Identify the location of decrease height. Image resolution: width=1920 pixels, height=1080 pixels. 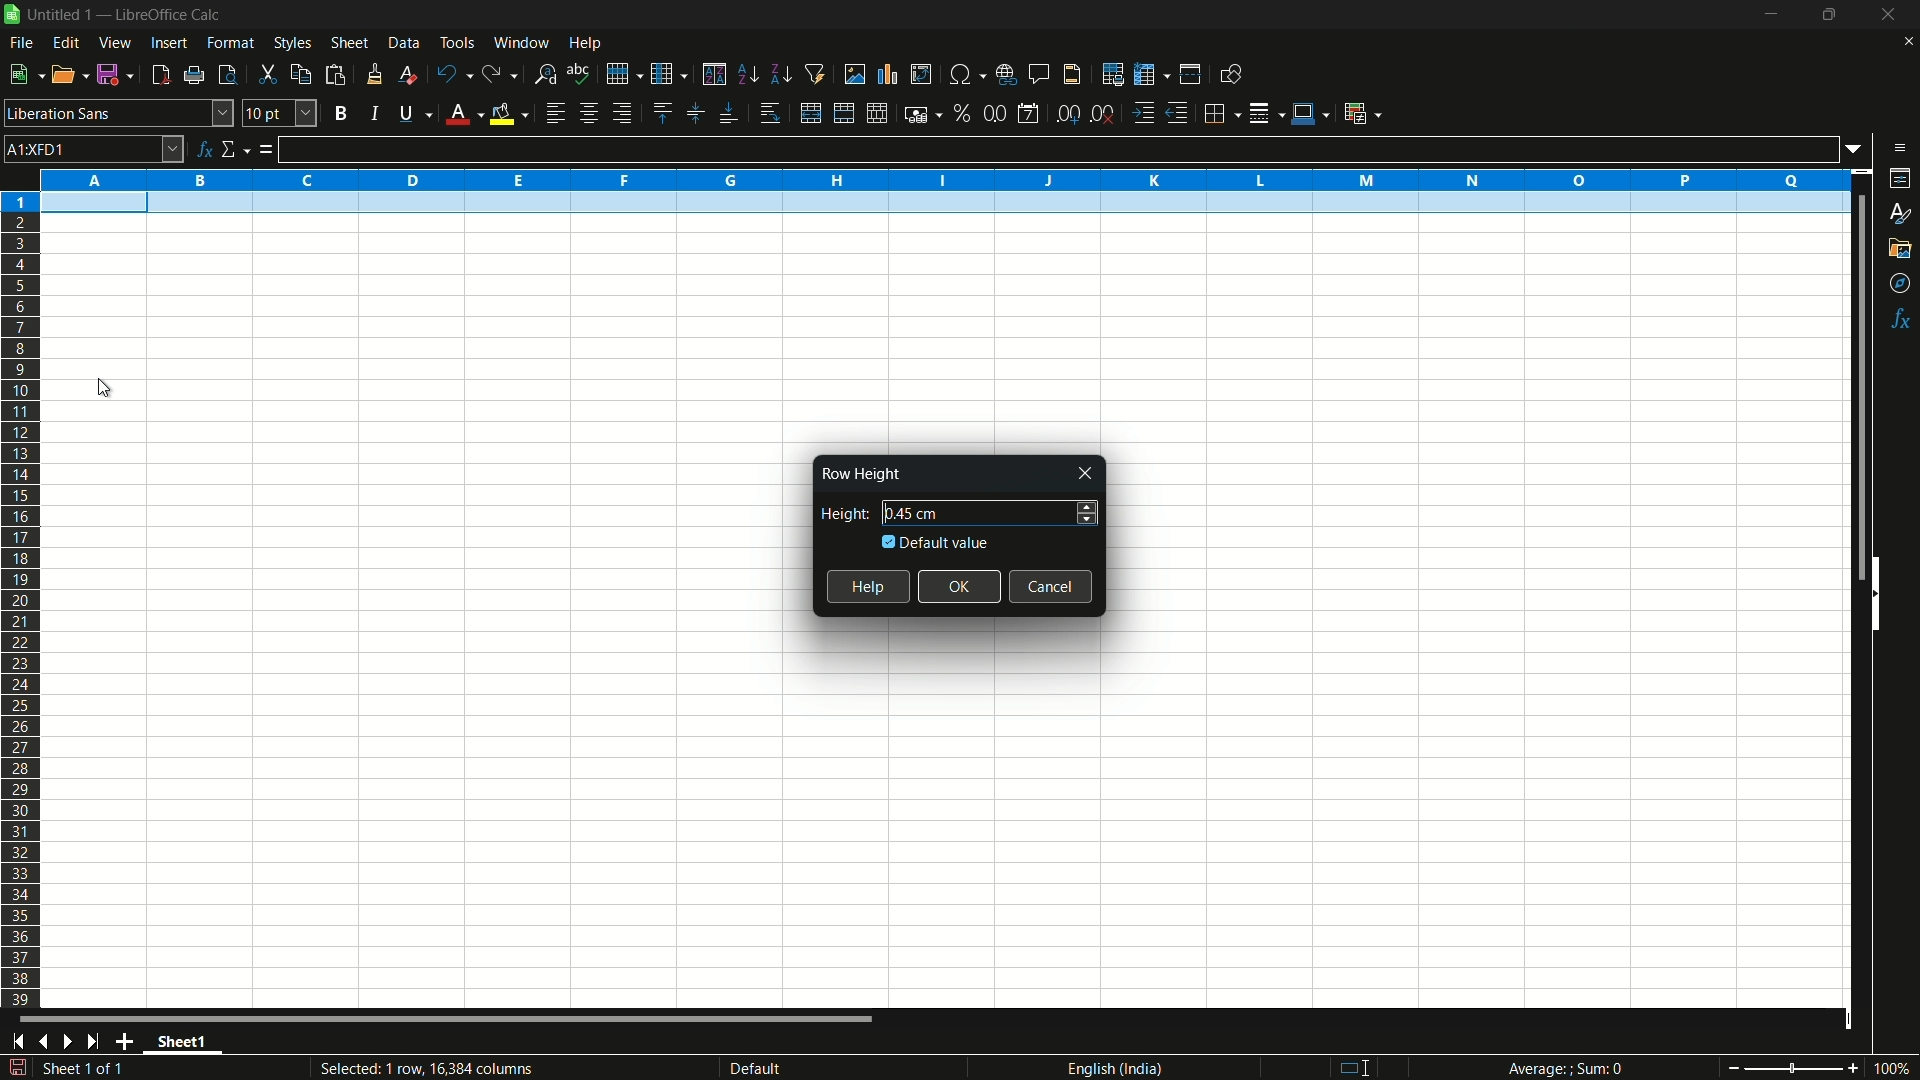
(2438, 1162).